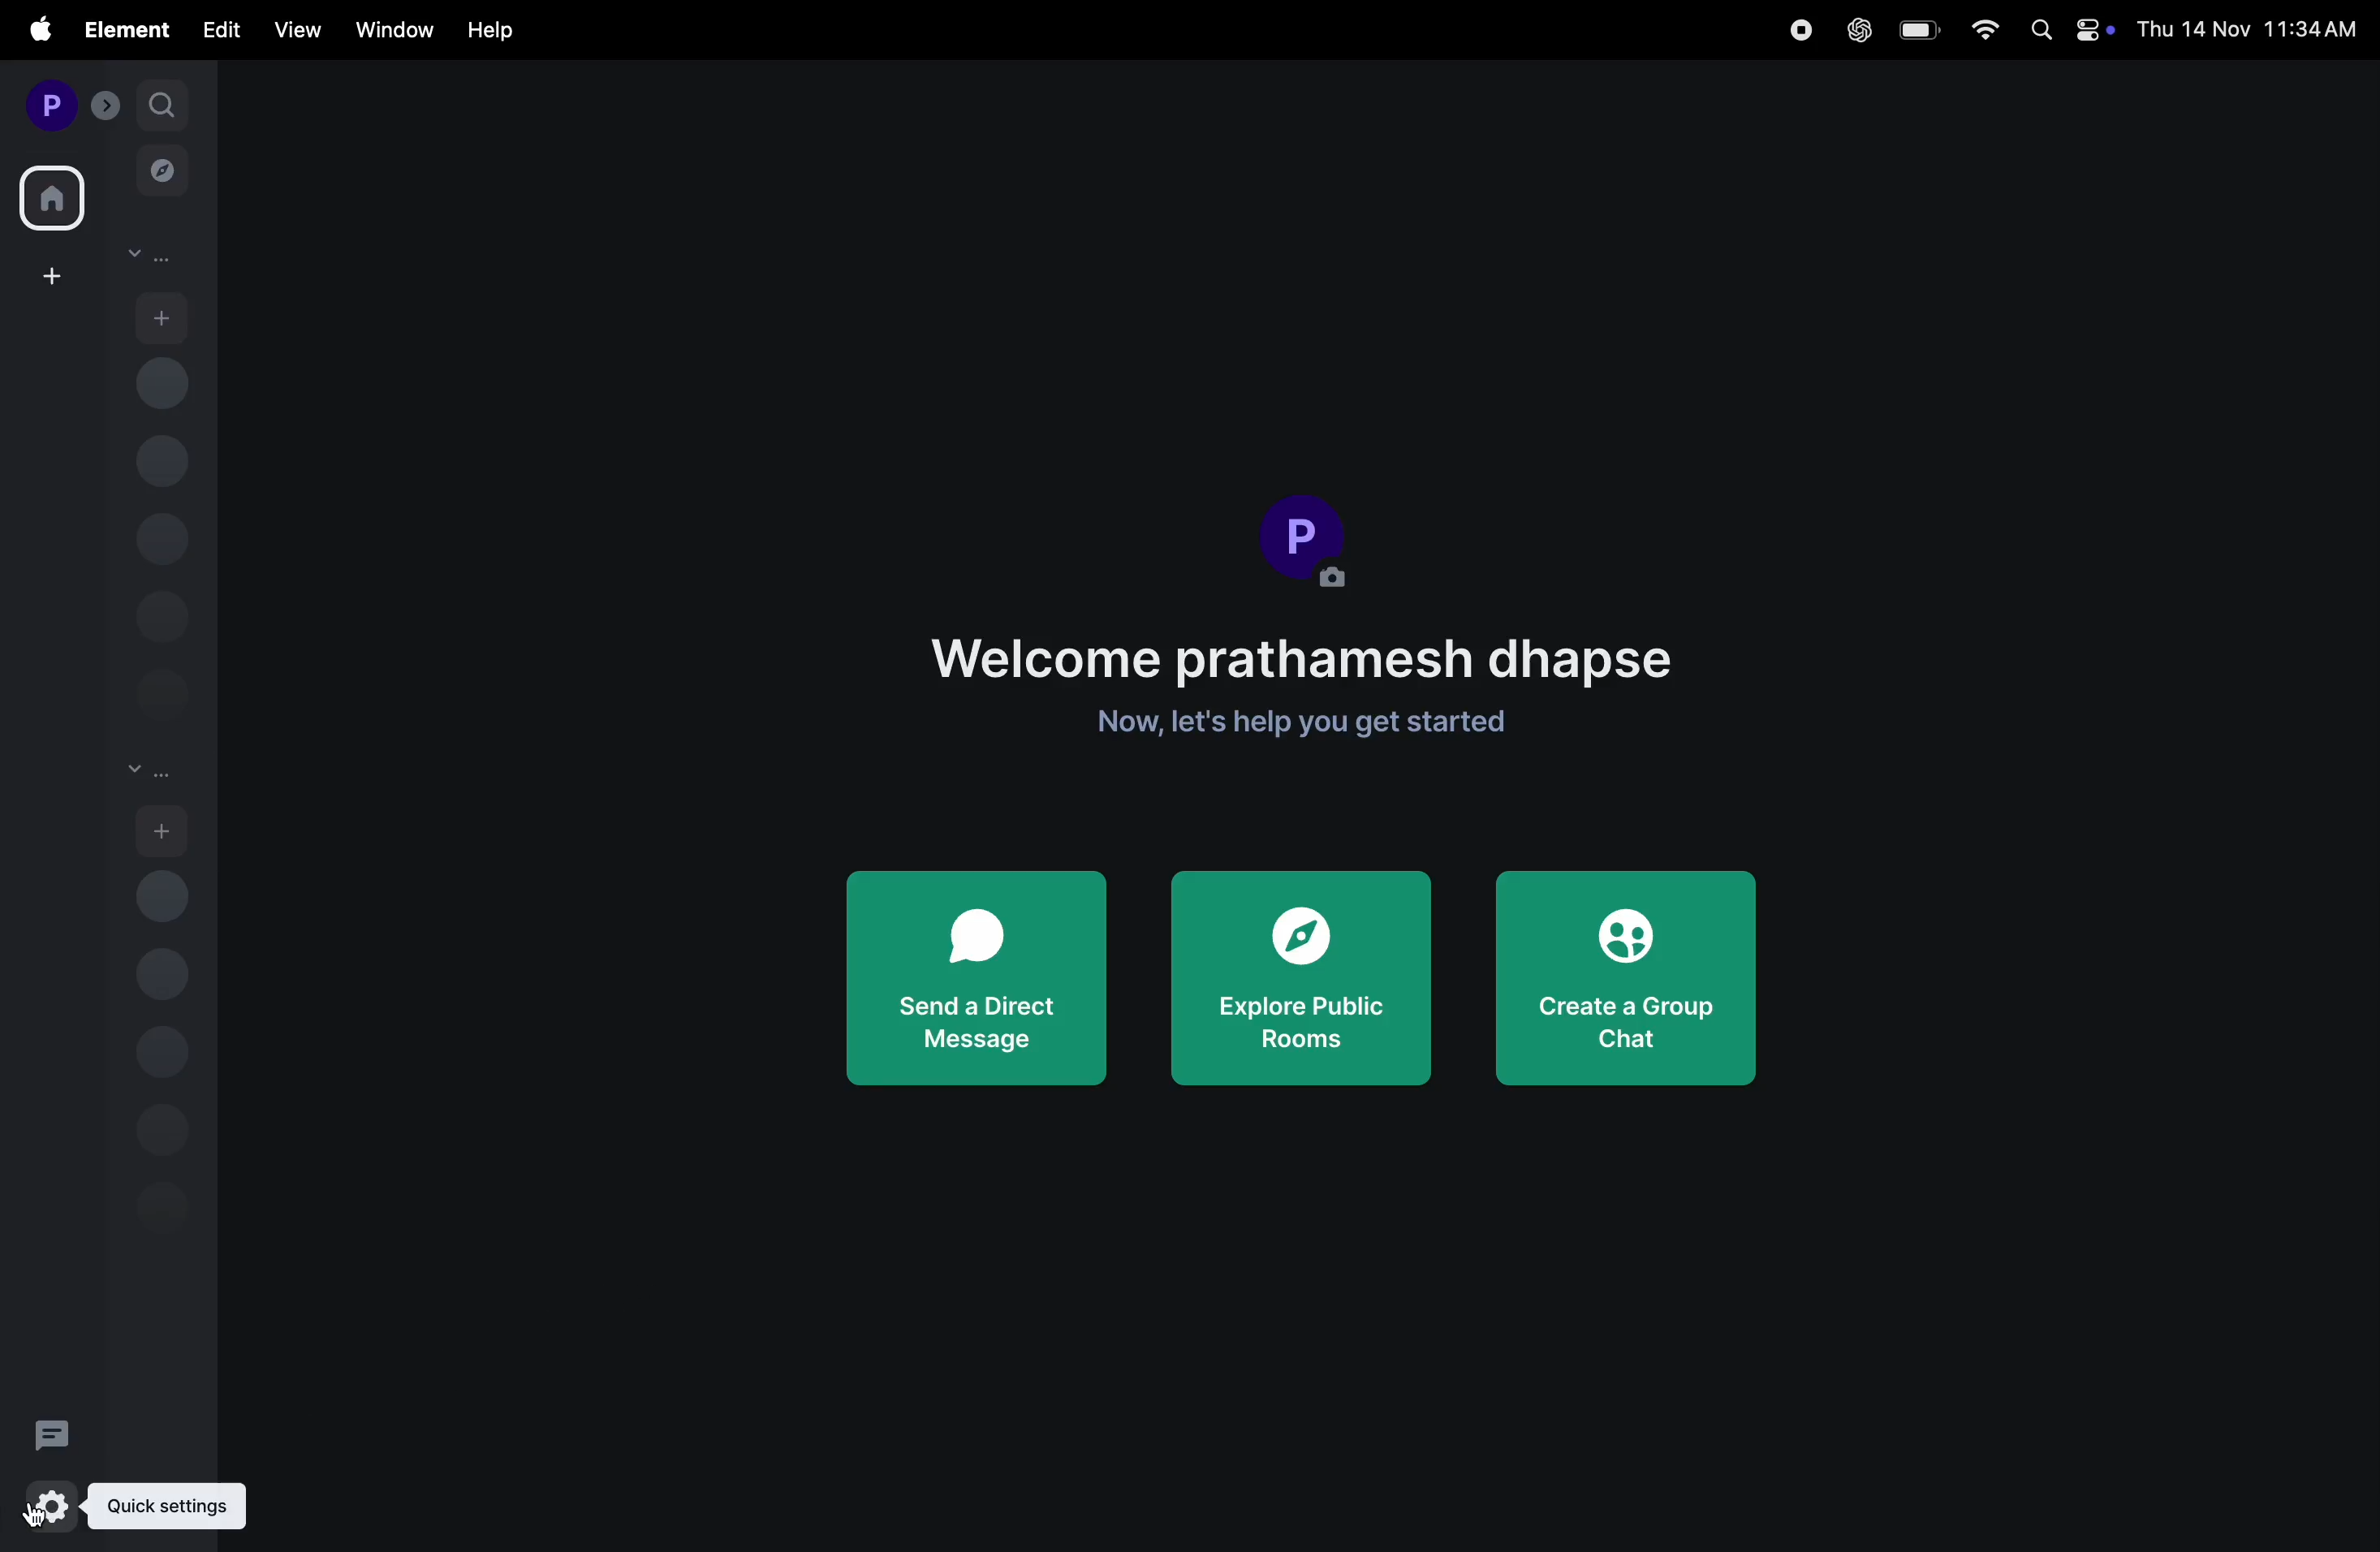 Image resolution: width=2380 pixels, height=1552 pixels. Describe the element at coordinates (121, 28) in the screenshot. I see `element` at that location.